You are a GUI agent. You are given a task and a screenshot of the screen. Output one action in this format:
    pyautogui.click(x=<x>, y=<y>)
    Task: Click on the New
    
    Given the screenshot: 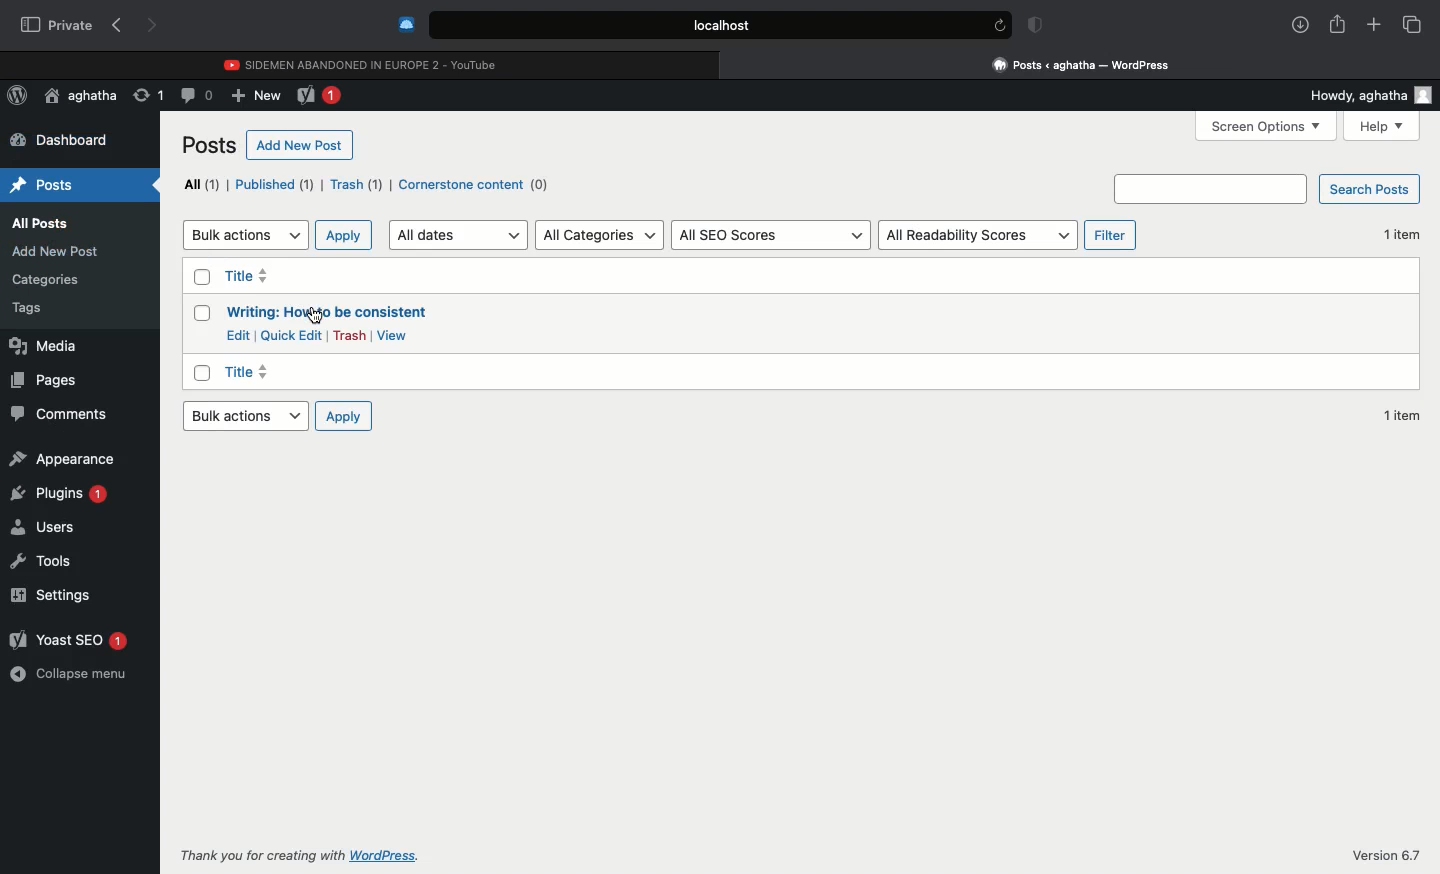 What is the action you would take?
    pyautogui.click(x=256, y=97)
    